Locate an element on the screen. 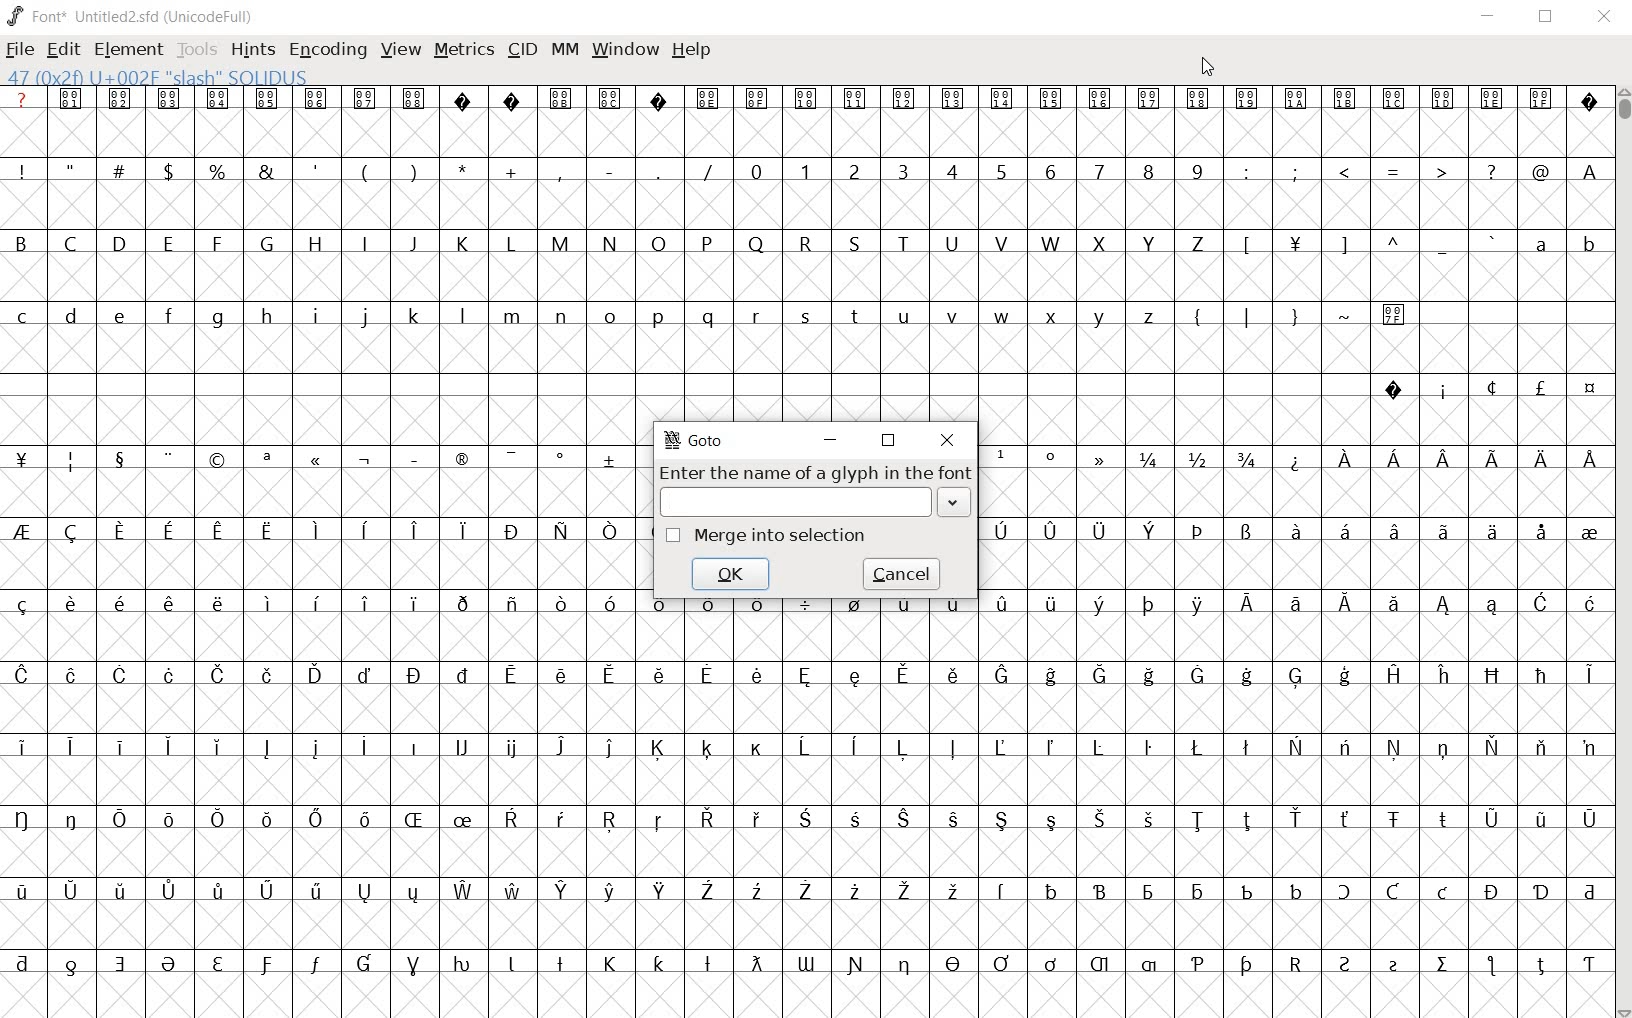 This screenshot has height=1018, width=1632. empty cells is located at coordinates (330, 565).